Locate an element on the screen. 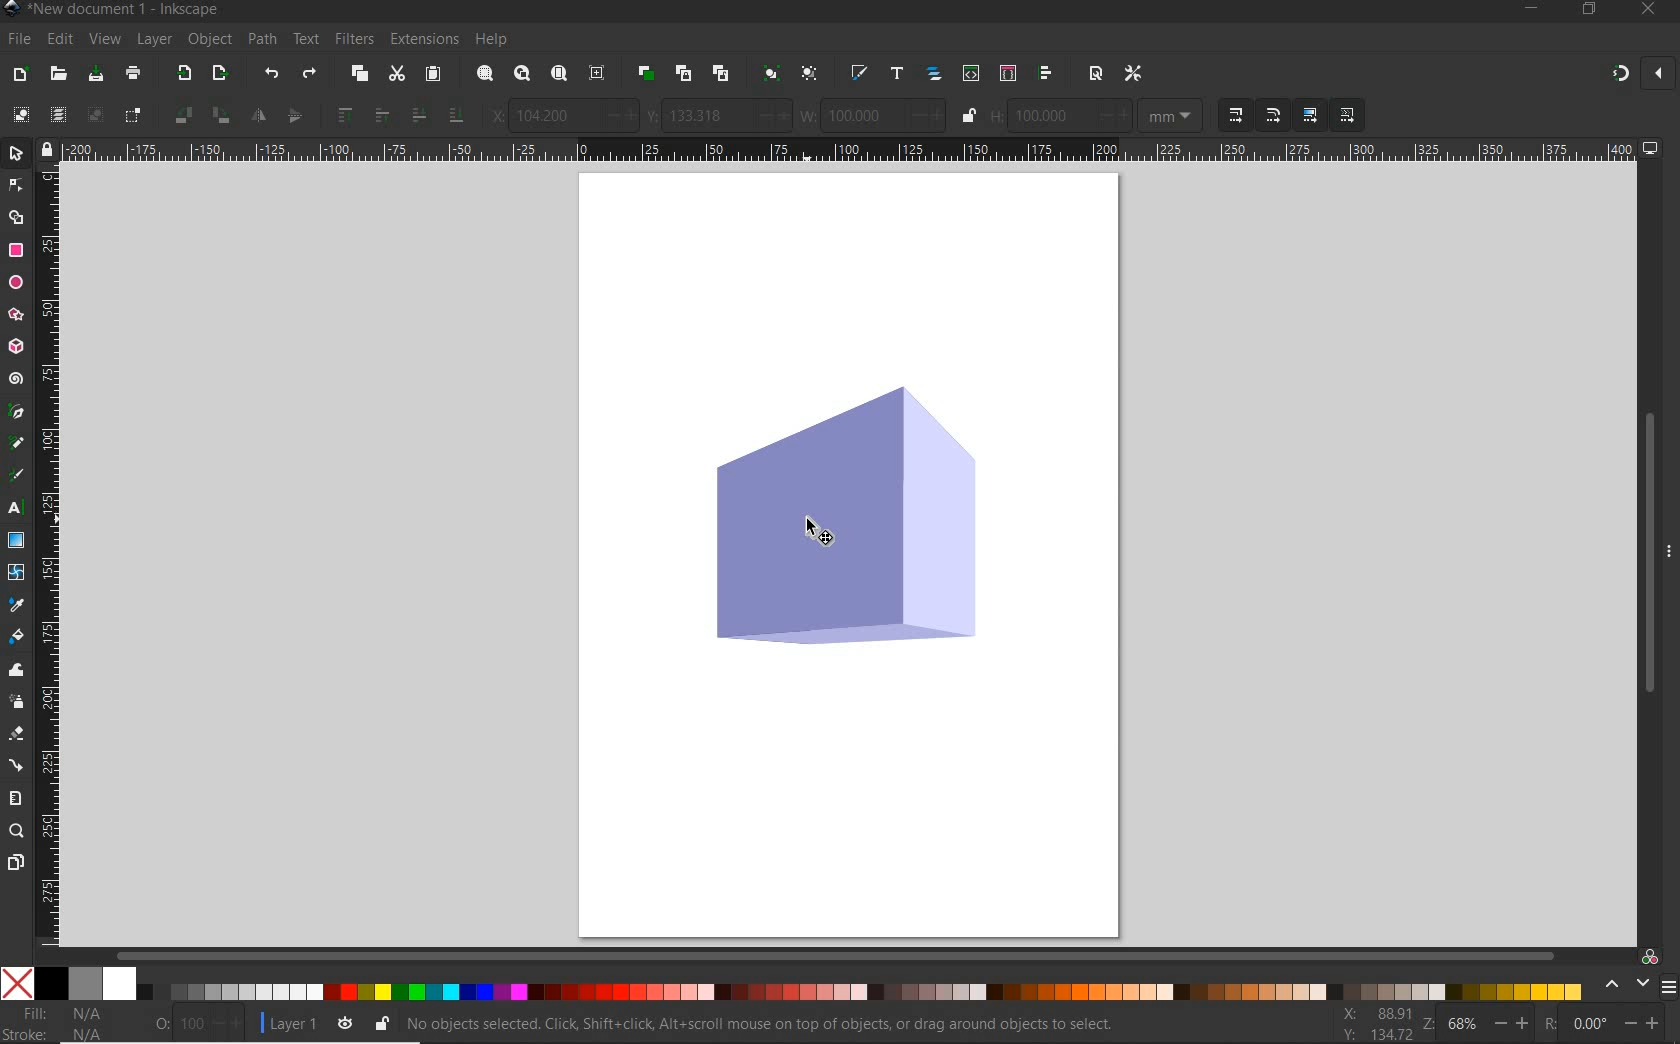 Image resolution: width=1680 pixels, height=1044 pixels. SHAPE BUILDER TOOL is located at coordinates (15, 218).